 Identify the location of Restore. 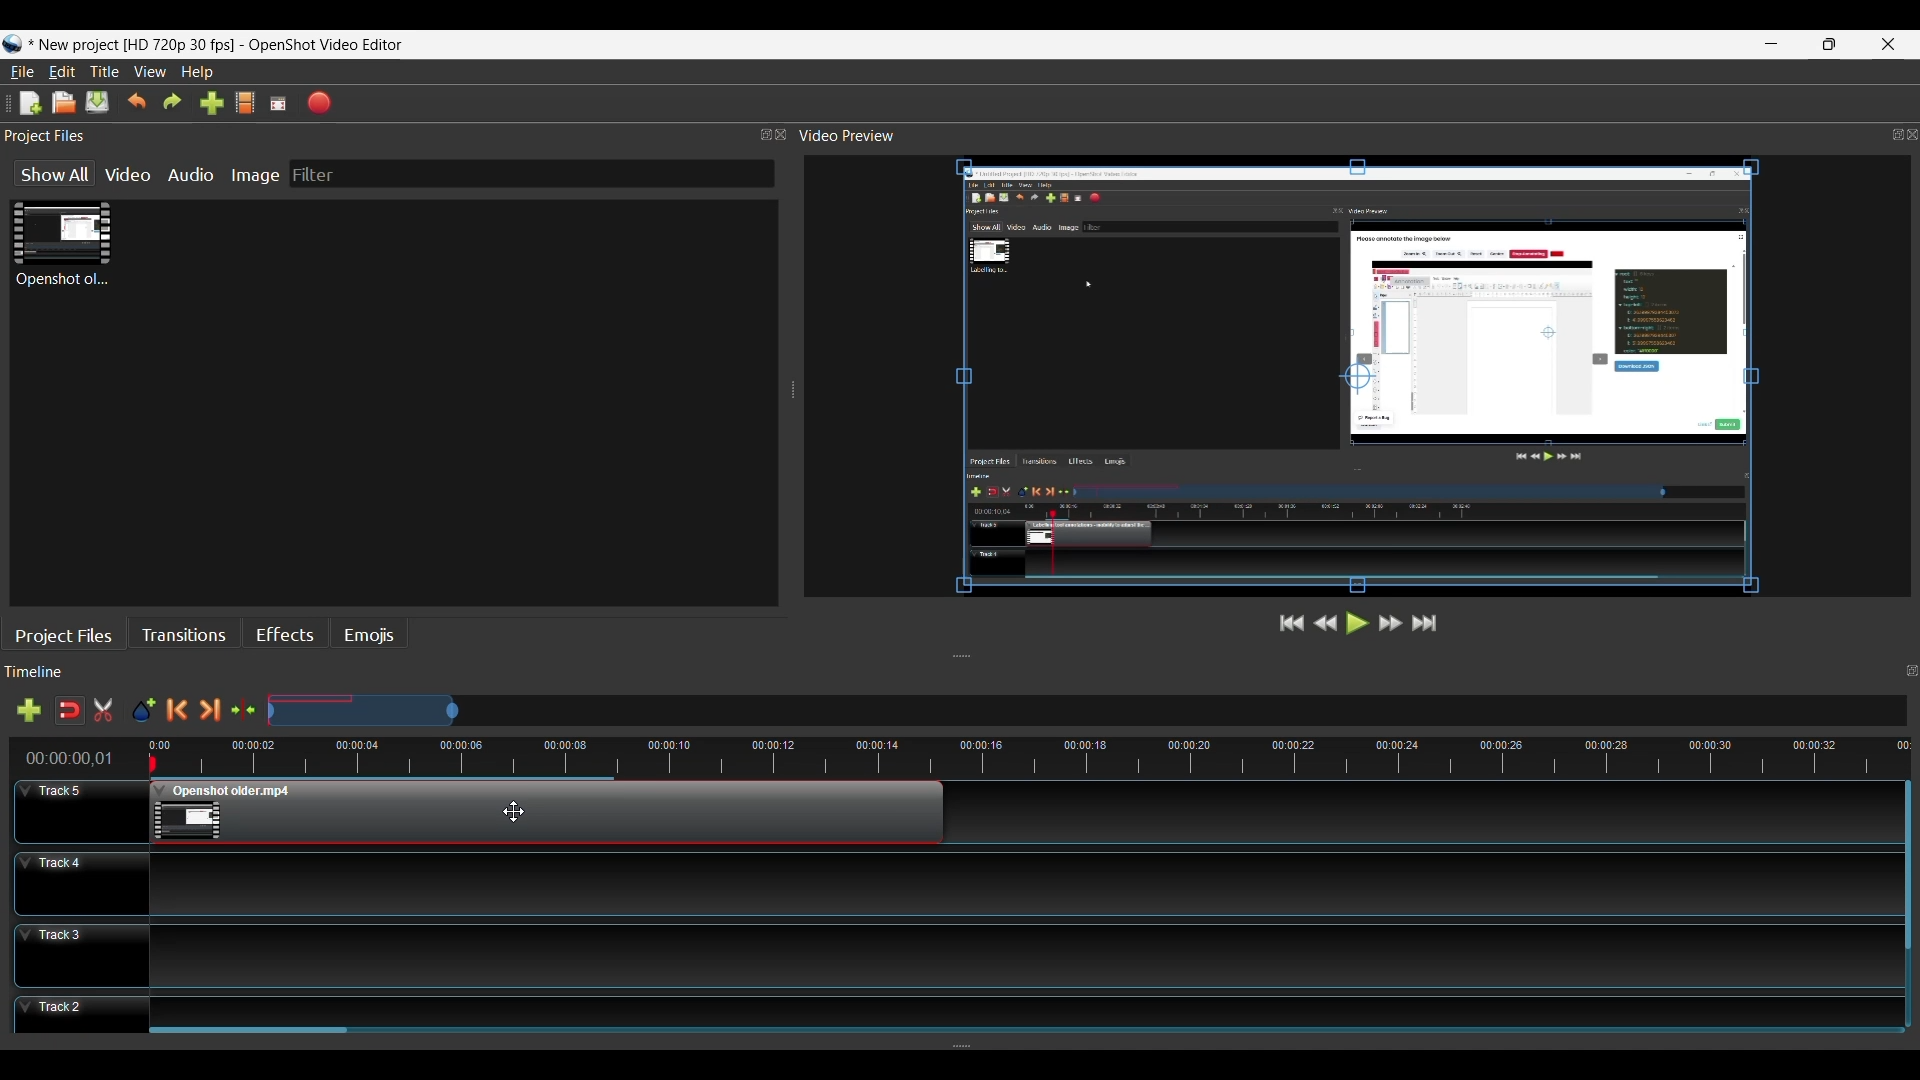
(1831, 44).